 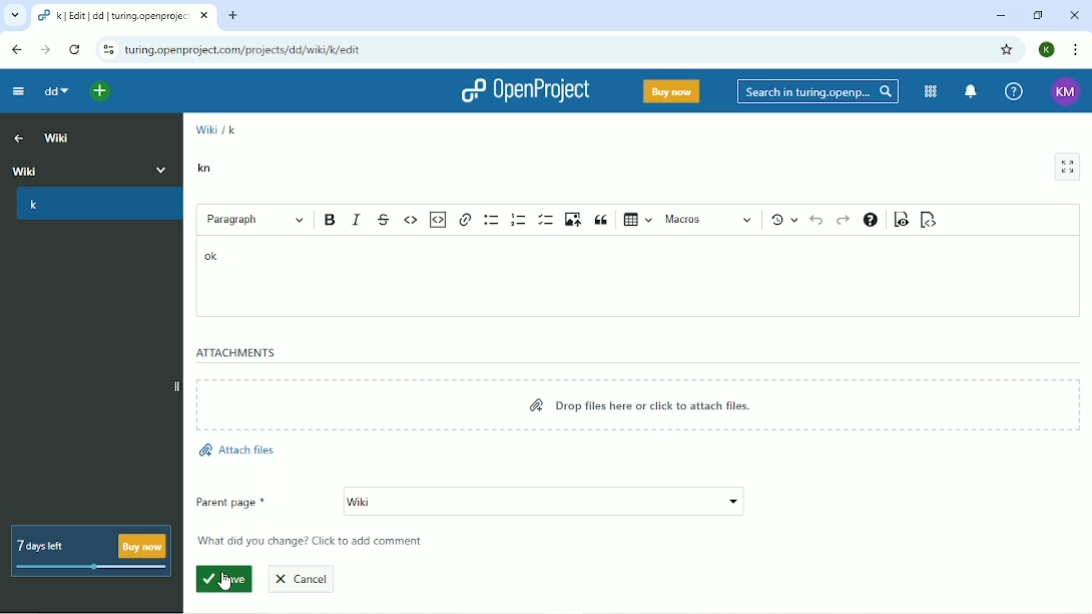 I want to click on Cursor on save, so click(x=223, y=582).